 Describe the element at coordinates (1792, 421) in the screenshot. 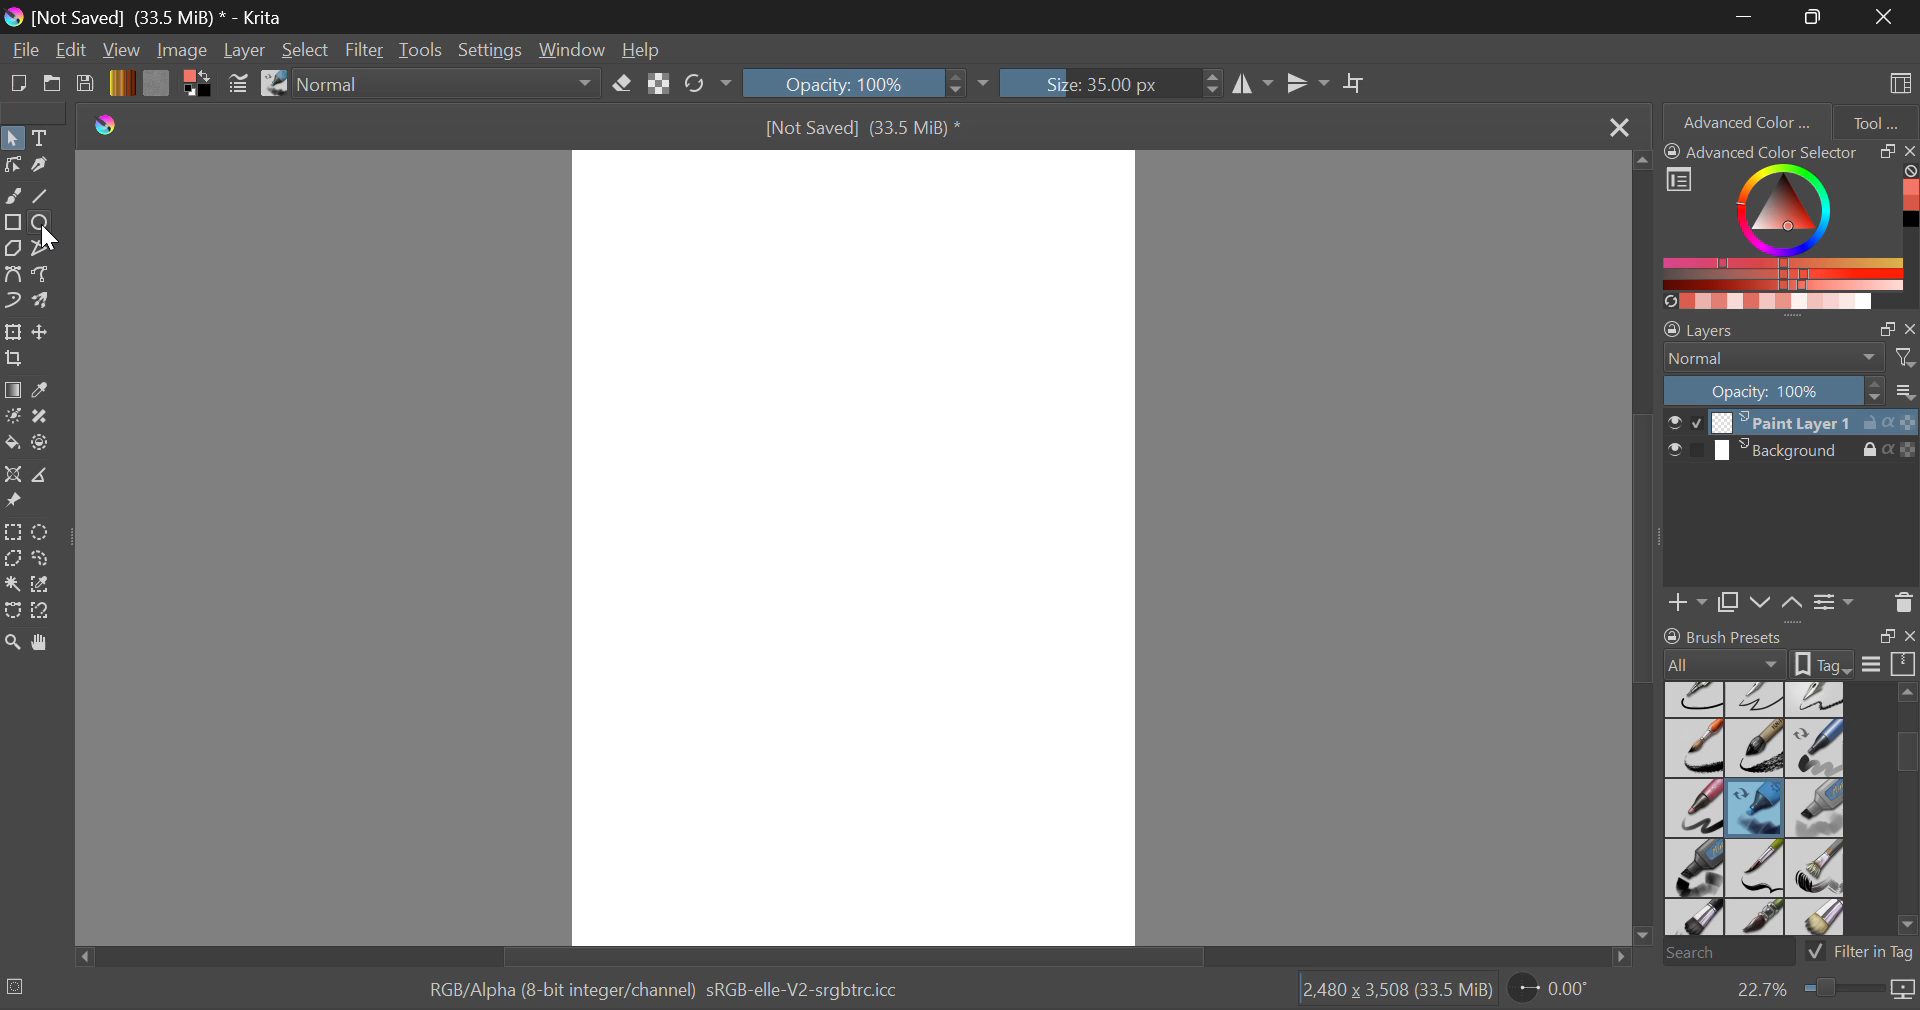

I see `Paint Layer 1` at that location.